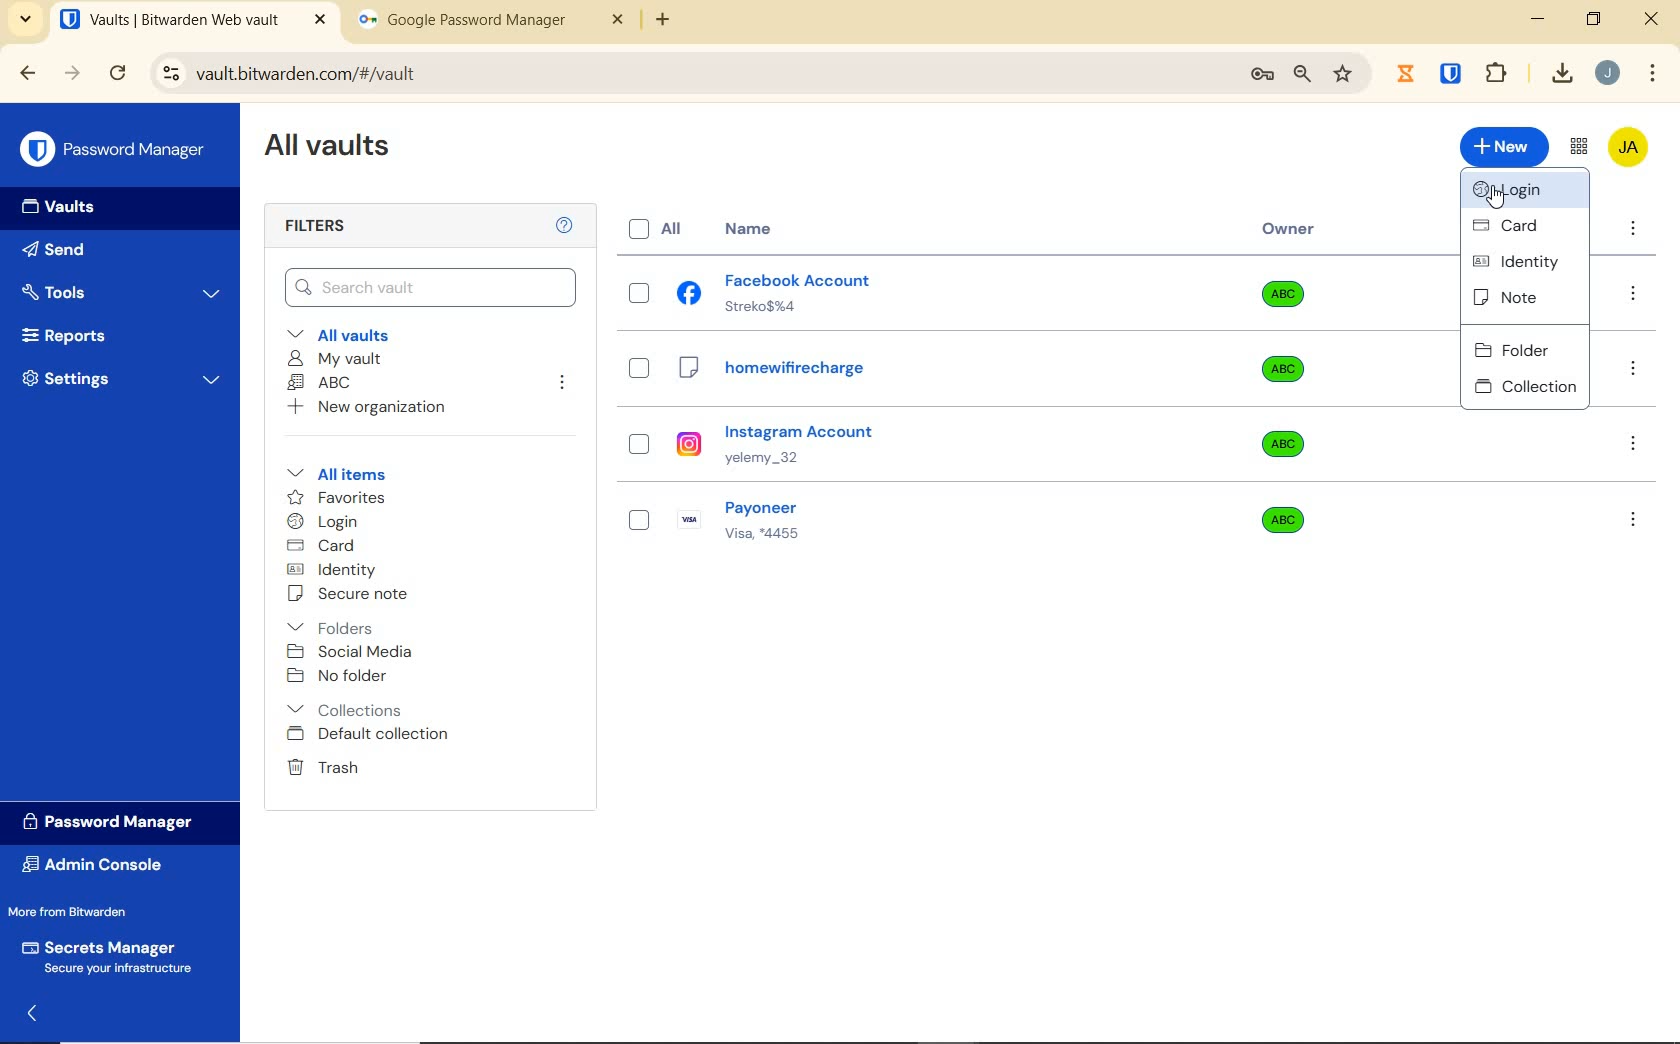 This screenshot has width=1680, height=1044. Describe the element at coordinates (1577, 148) in the screenshot. I see `toggle between admin console and password manager` at that location.